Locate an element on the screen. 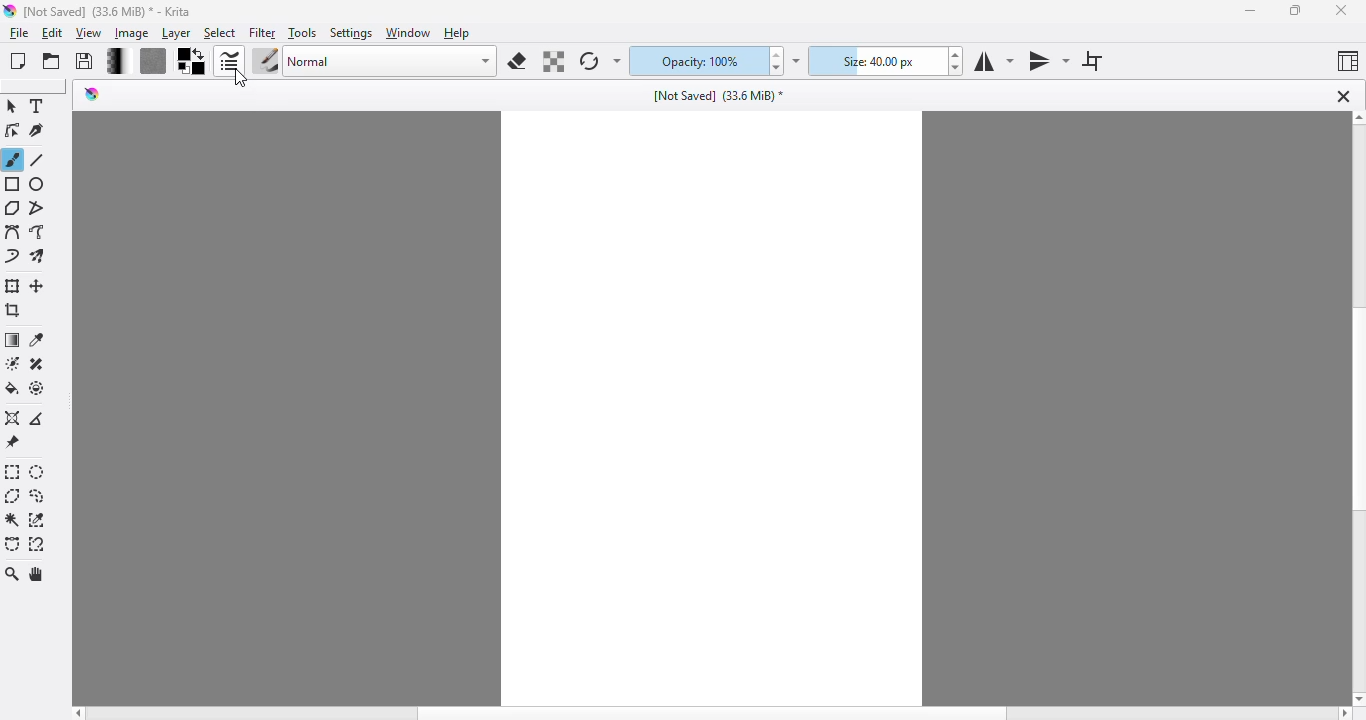 The height and width of the screenshot is (720, 1366). [Not Saved] (33.6 MiB) * - Krita is located at coordinates (117, 11).